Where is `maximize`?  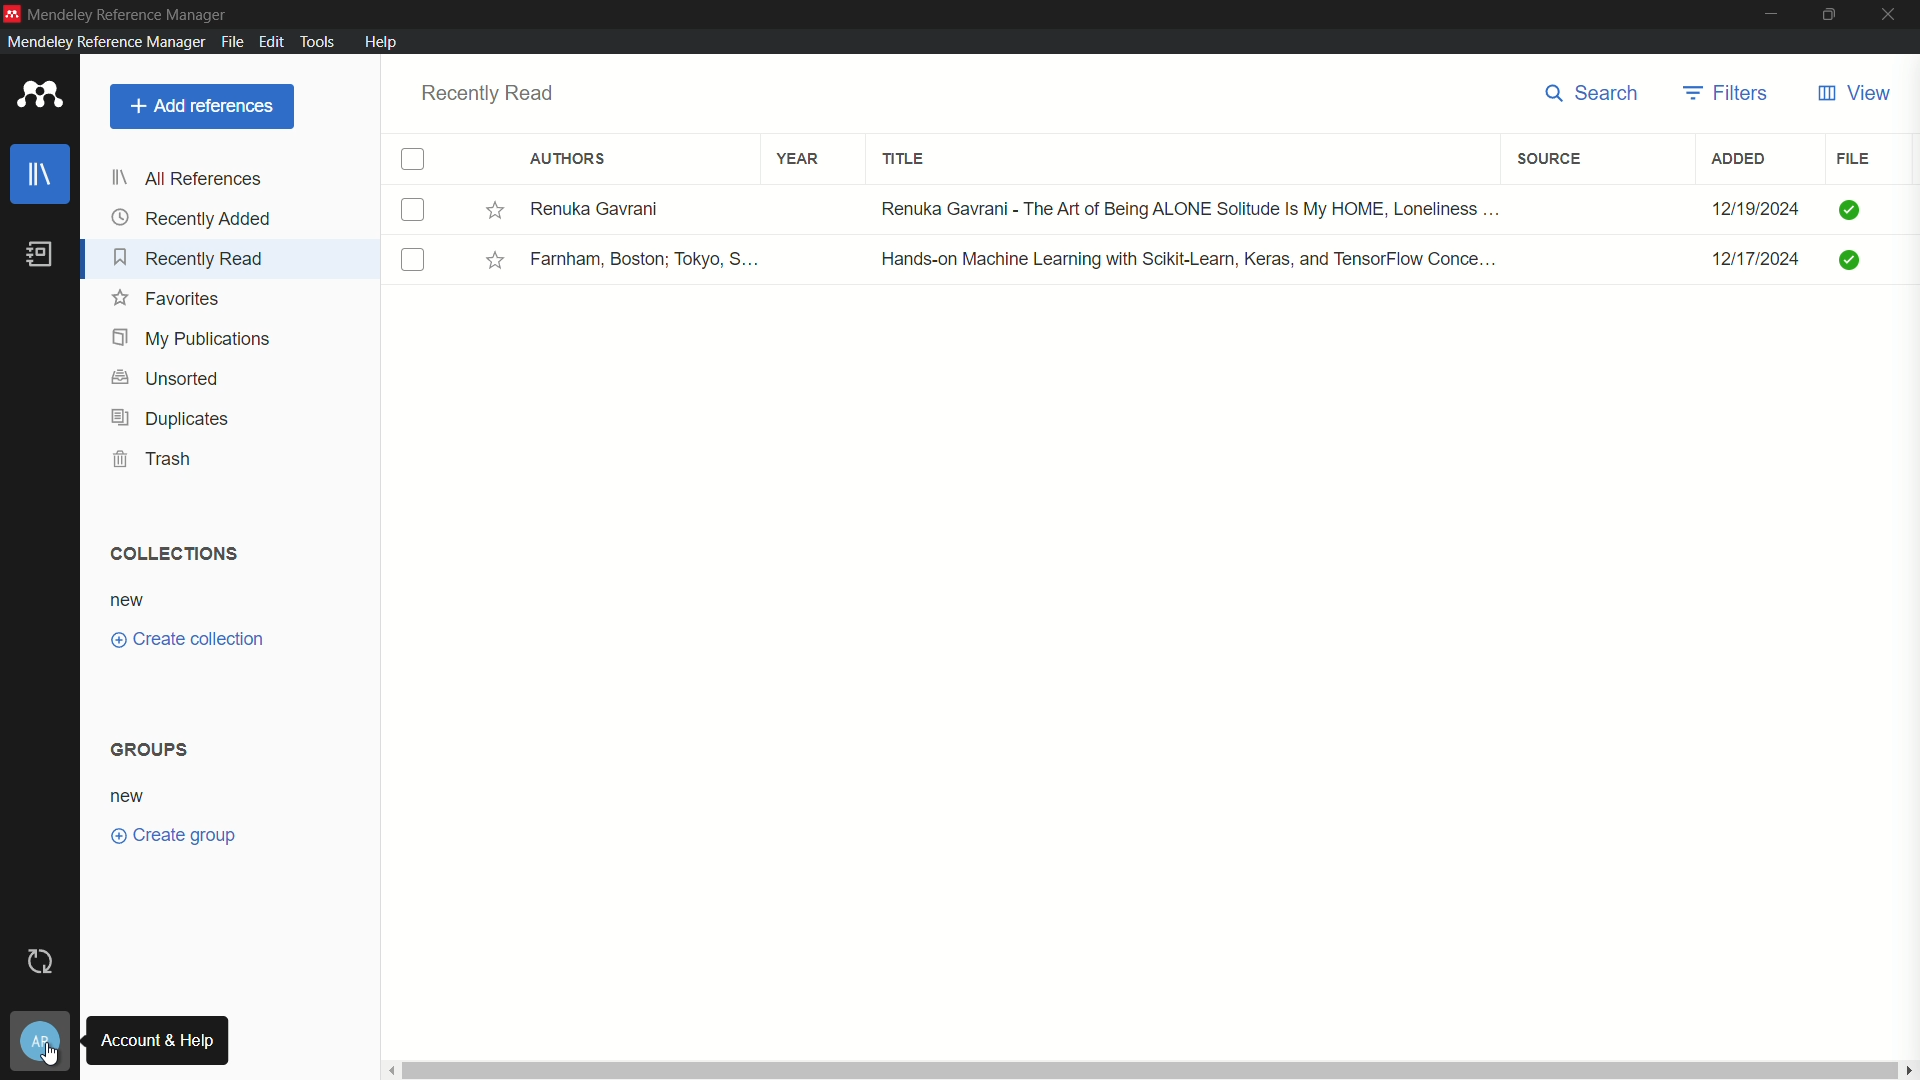
maximize is located at coordinates (1831, 15).